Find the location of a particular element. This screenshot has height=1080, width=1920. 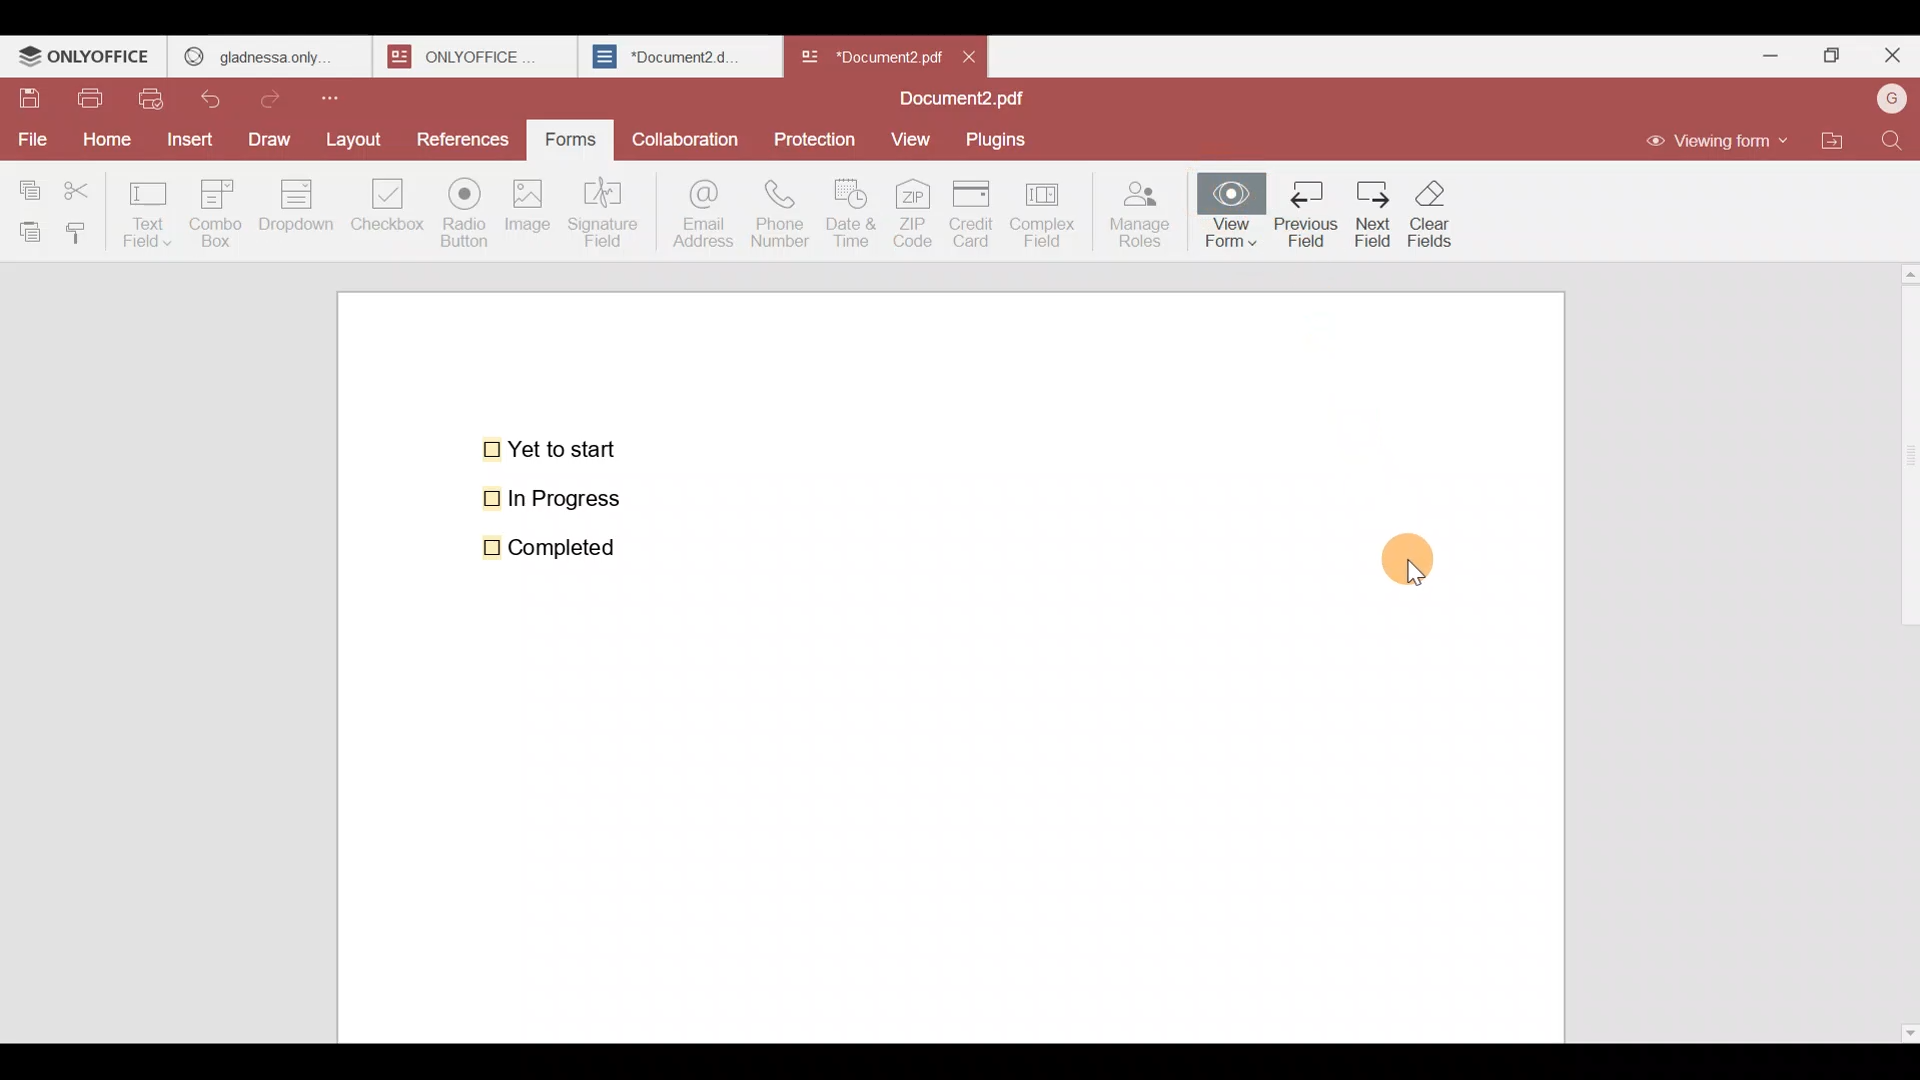

Cursor is located at coordinates (1415, 556).